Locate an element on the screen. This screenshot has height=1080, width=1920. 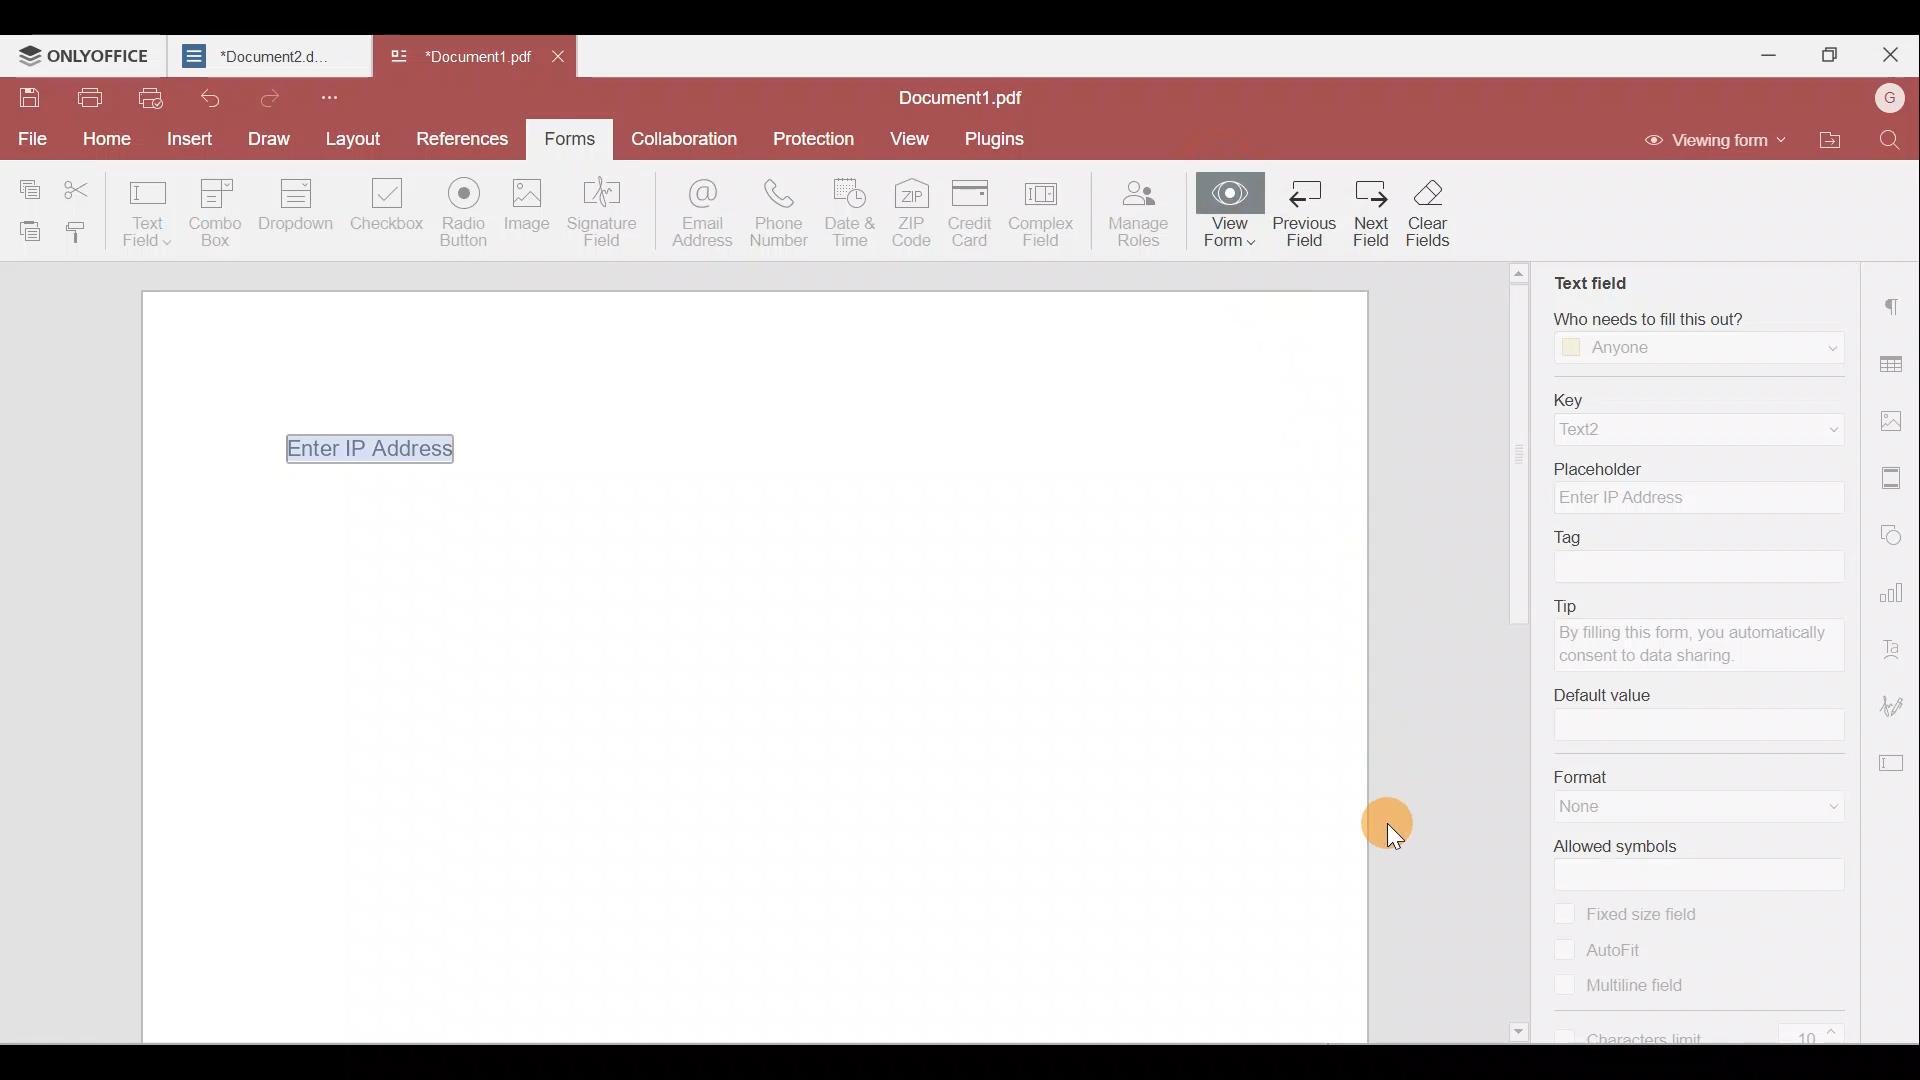
Text2 is located at coordinates (1612, 430).